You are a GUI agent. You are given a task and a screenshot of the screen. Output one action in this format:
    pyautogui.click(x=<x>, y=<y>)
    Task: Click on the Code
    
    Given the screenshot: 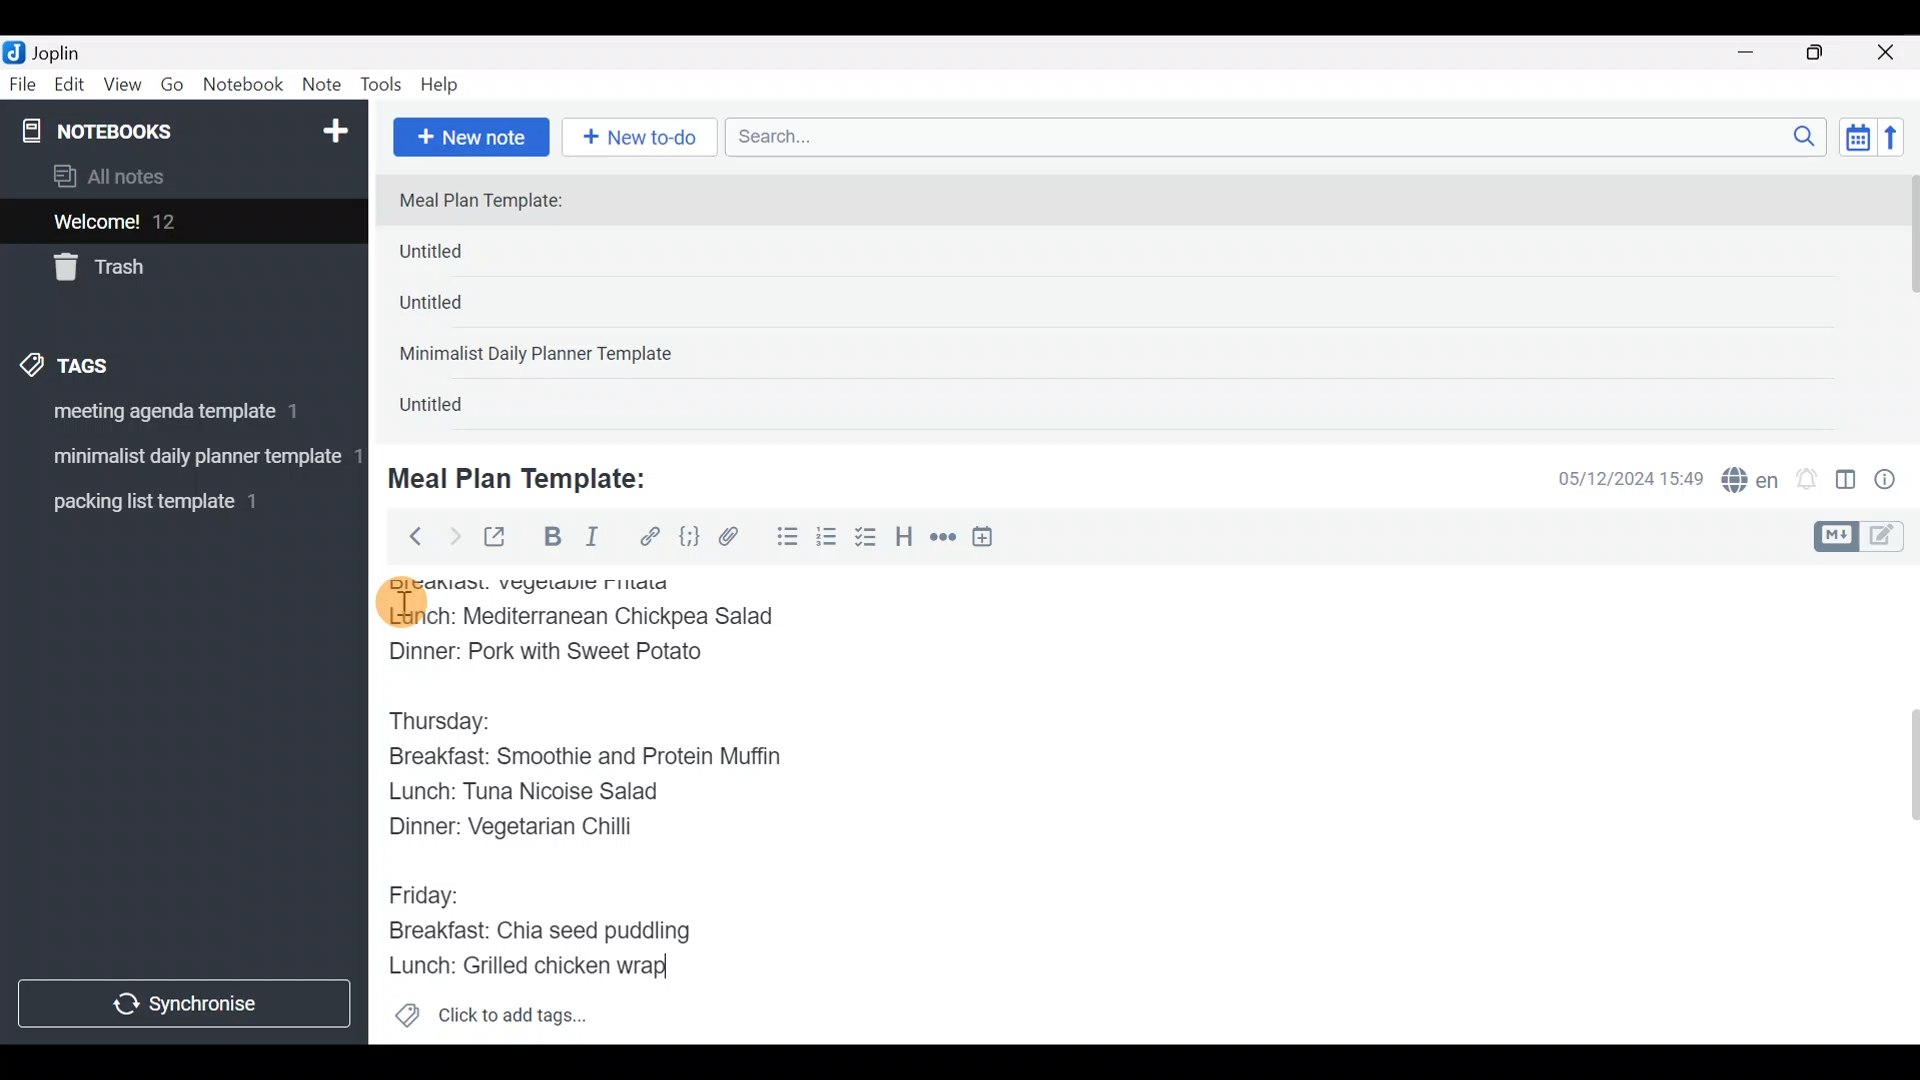 What is the action you would take?
    pyautogui.click(x=687, y=536)
    